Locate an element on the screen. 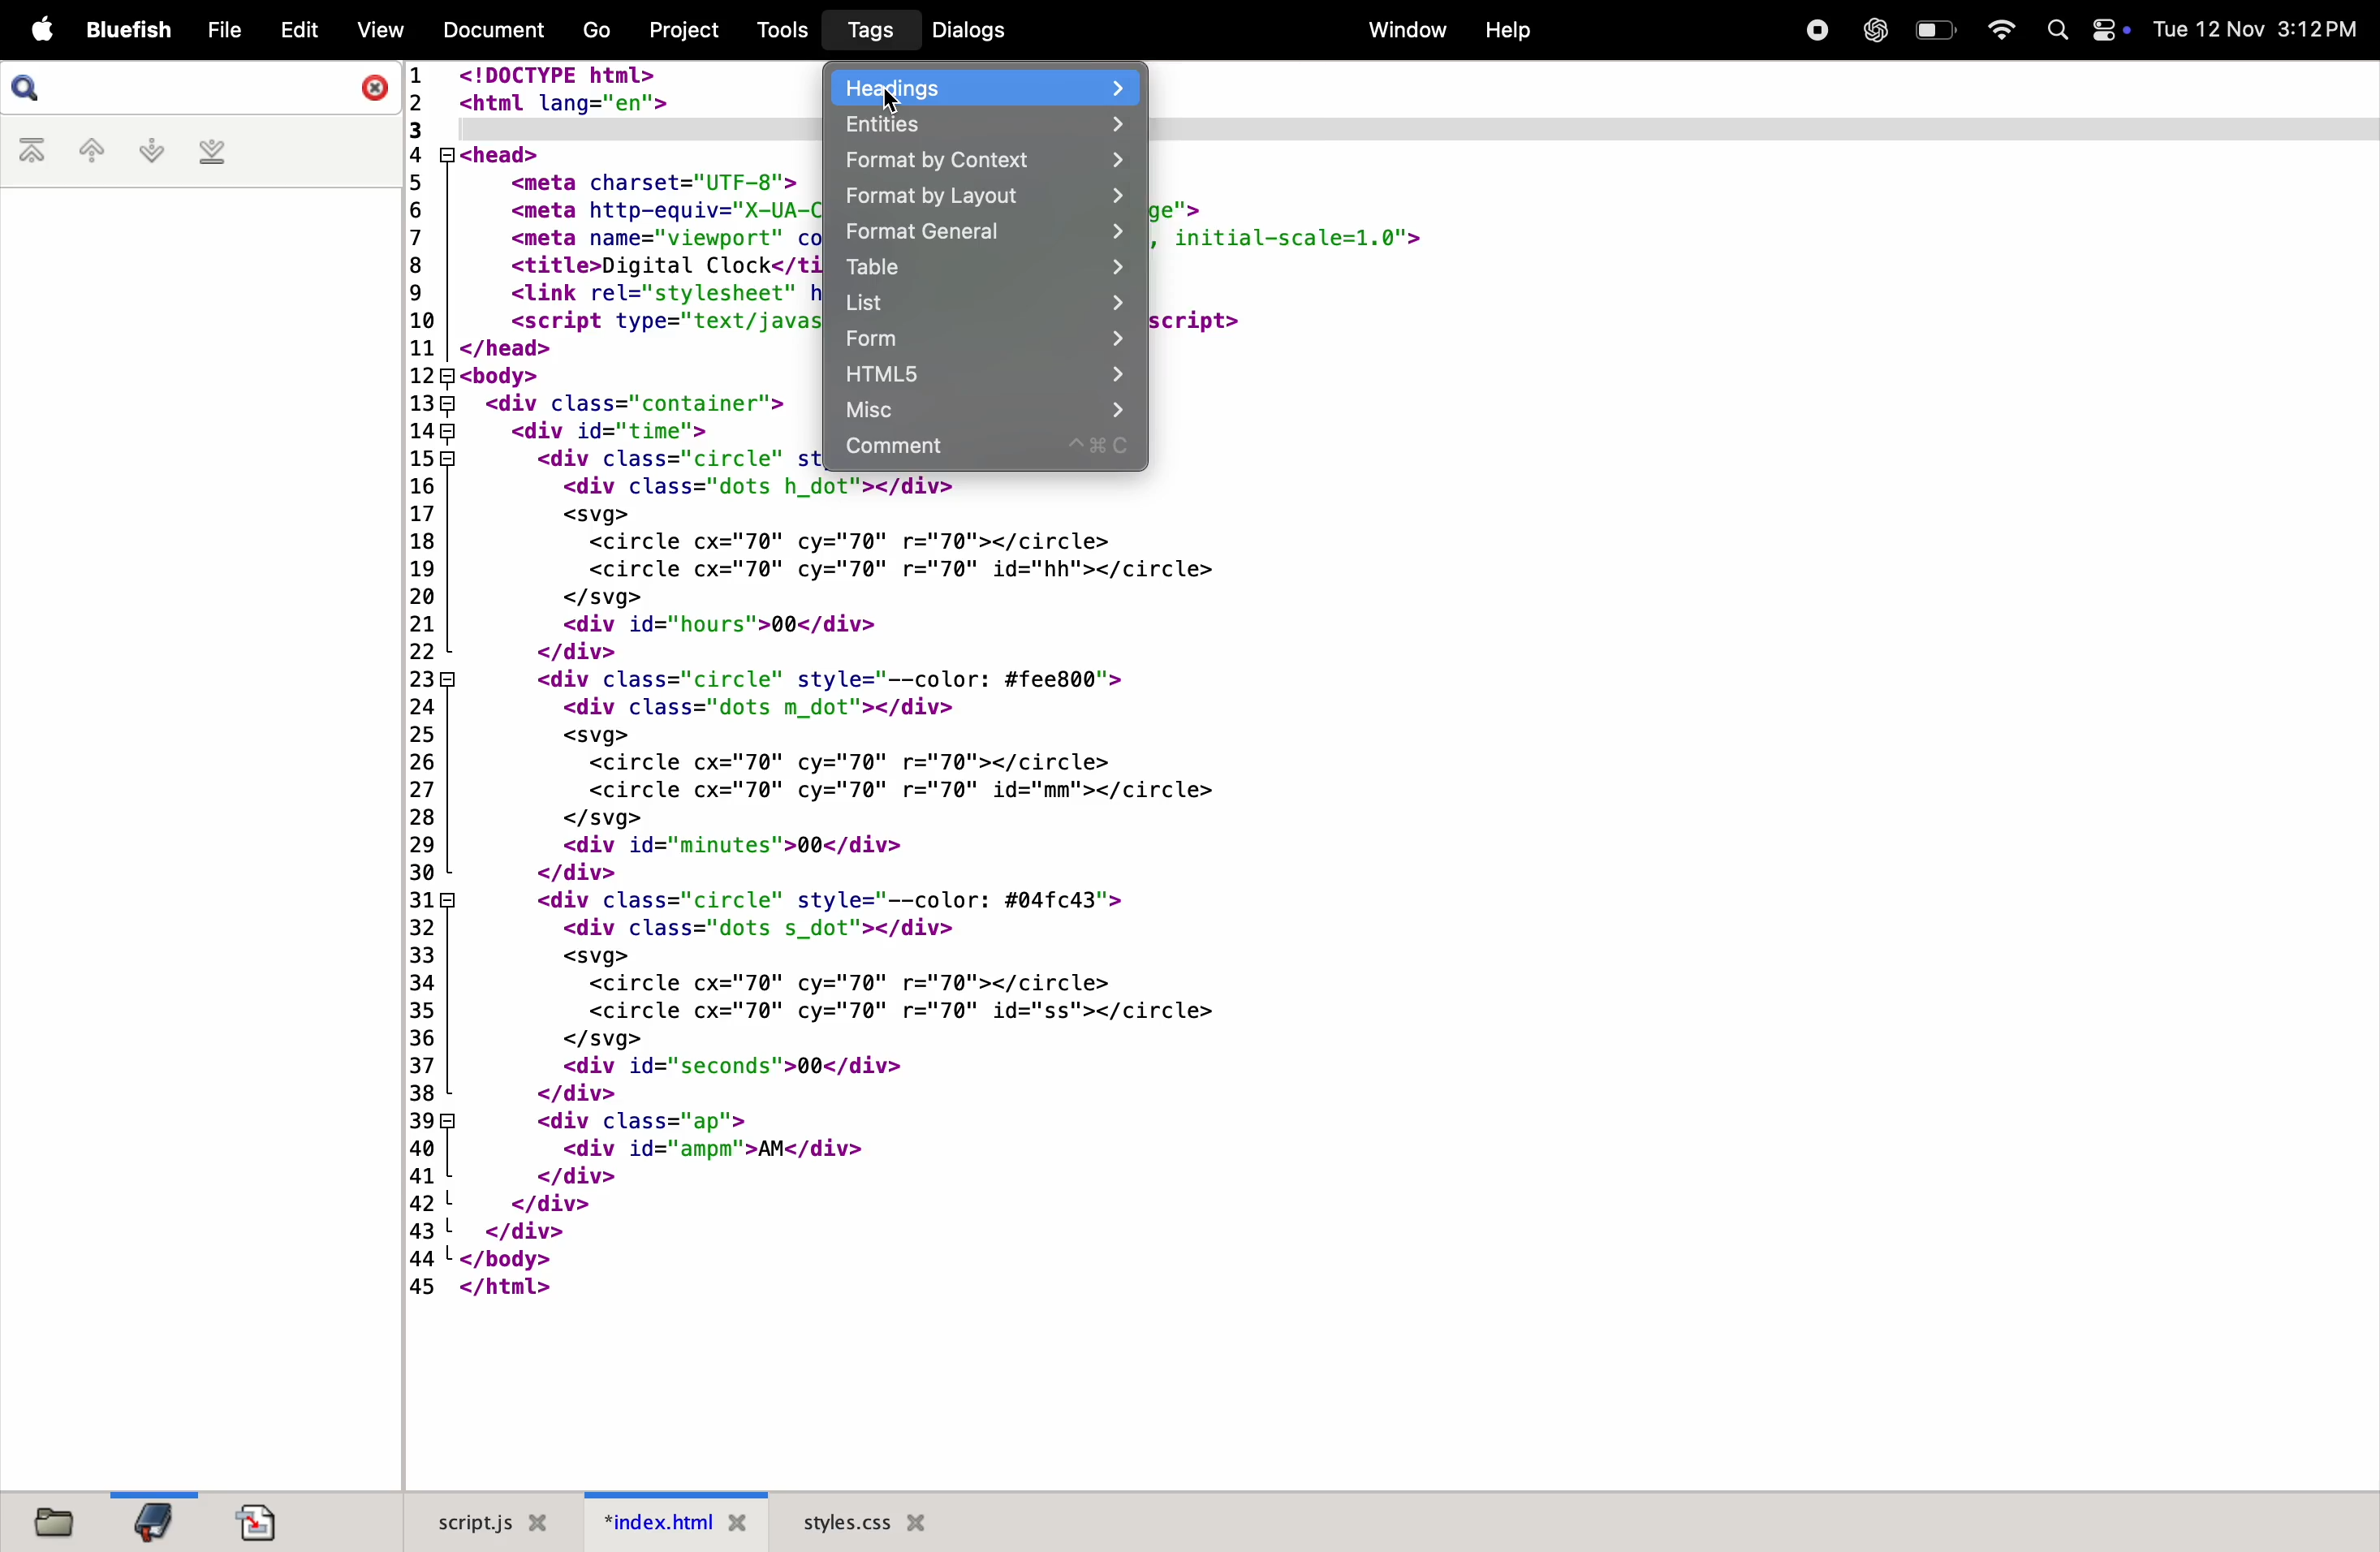 This screenshot has height=1552, width=2380. Html5 is located at coordinates (981, 377).